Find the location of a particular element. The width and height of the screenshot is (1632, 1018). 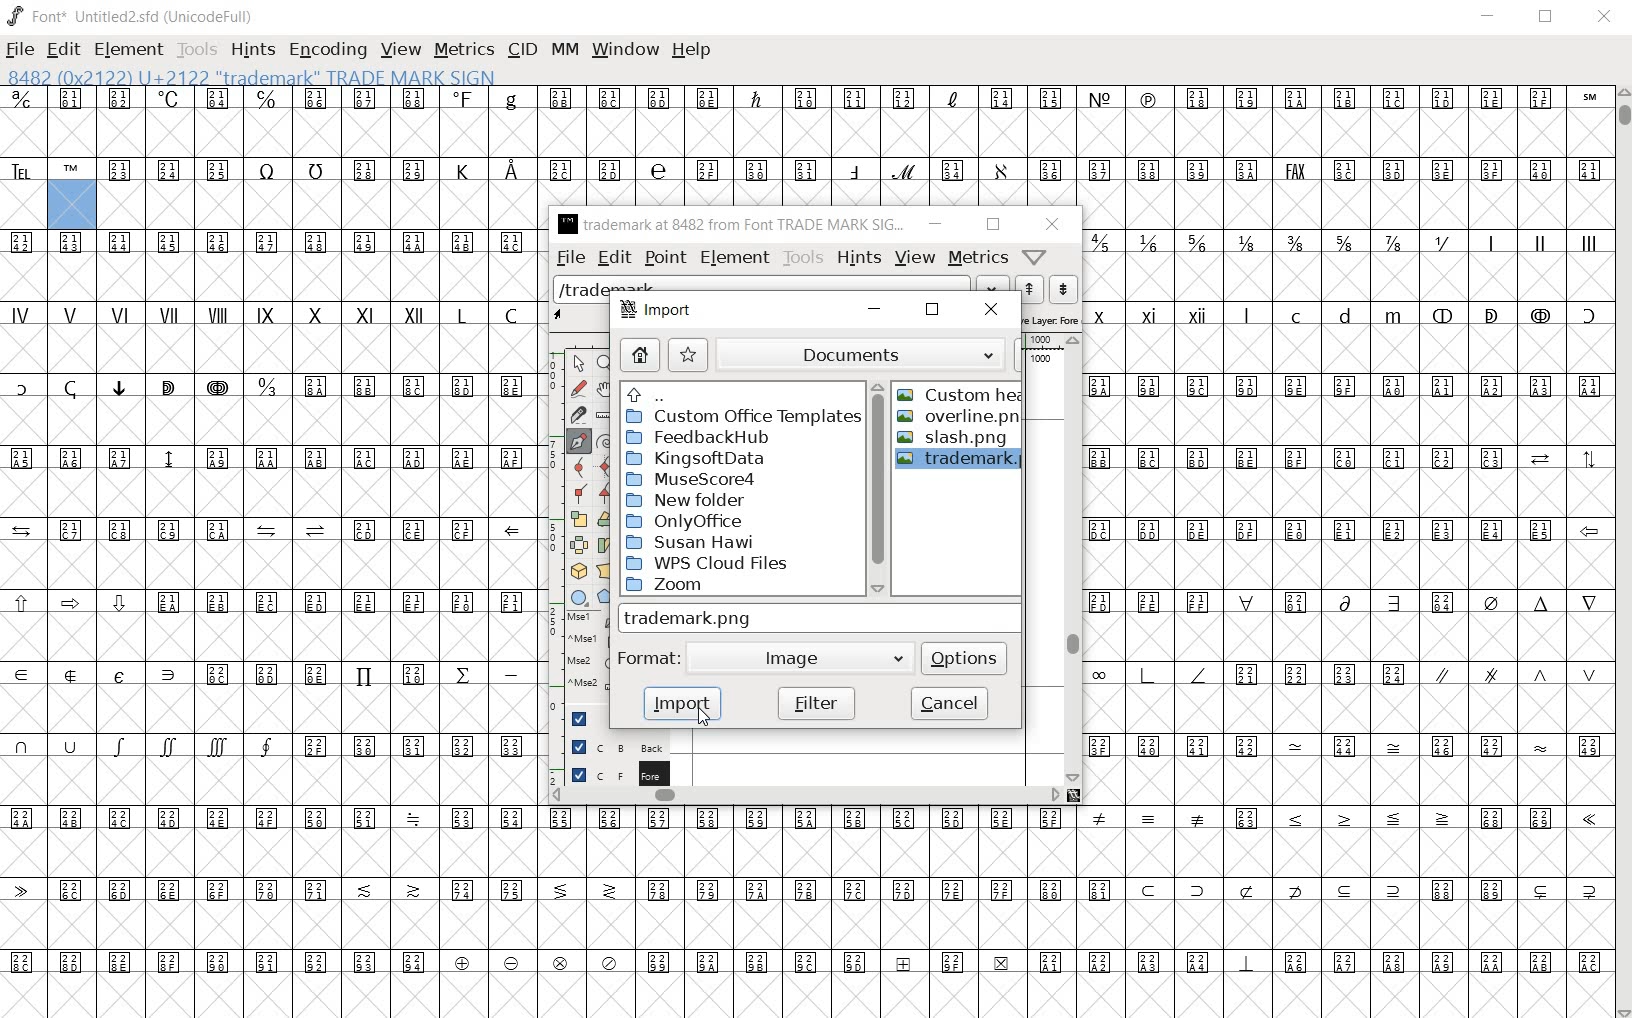

roman characters is located at coordinates (1540, 264).